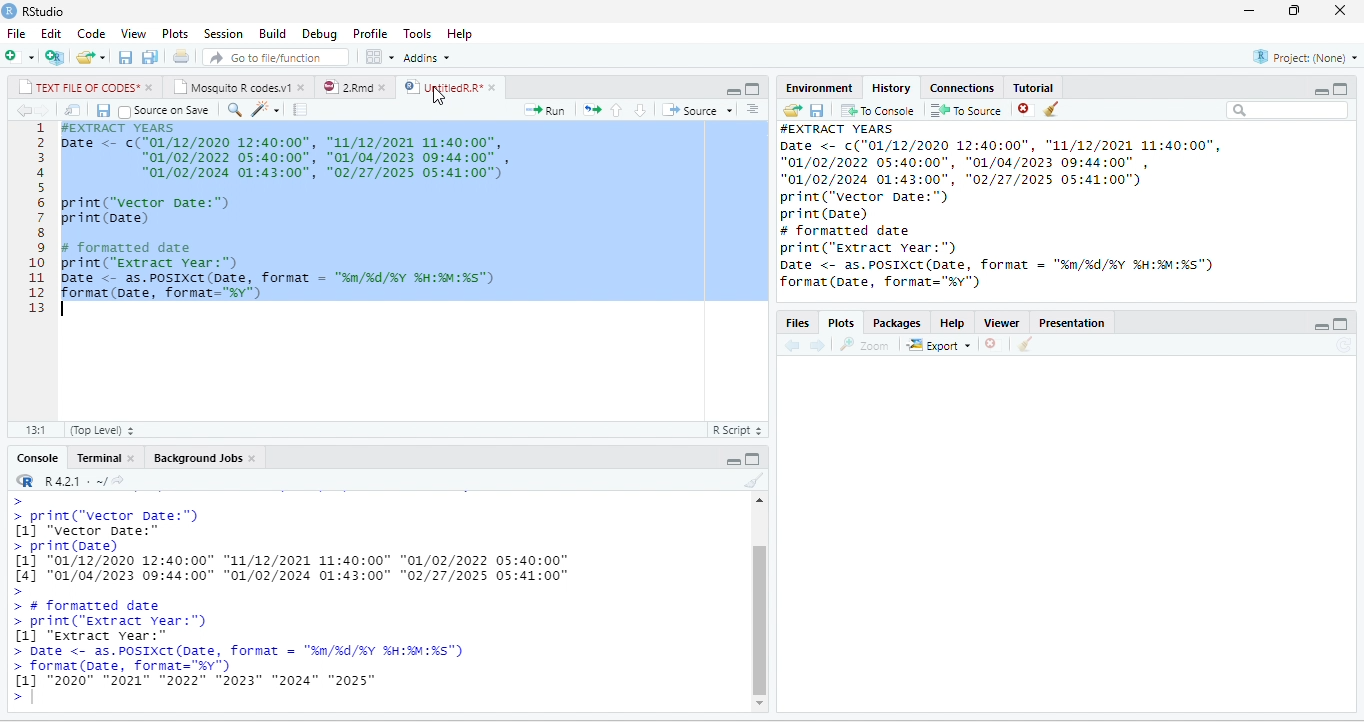 This screenshot has width=1364, height=722. I want to click on close, so click(1340, 11).